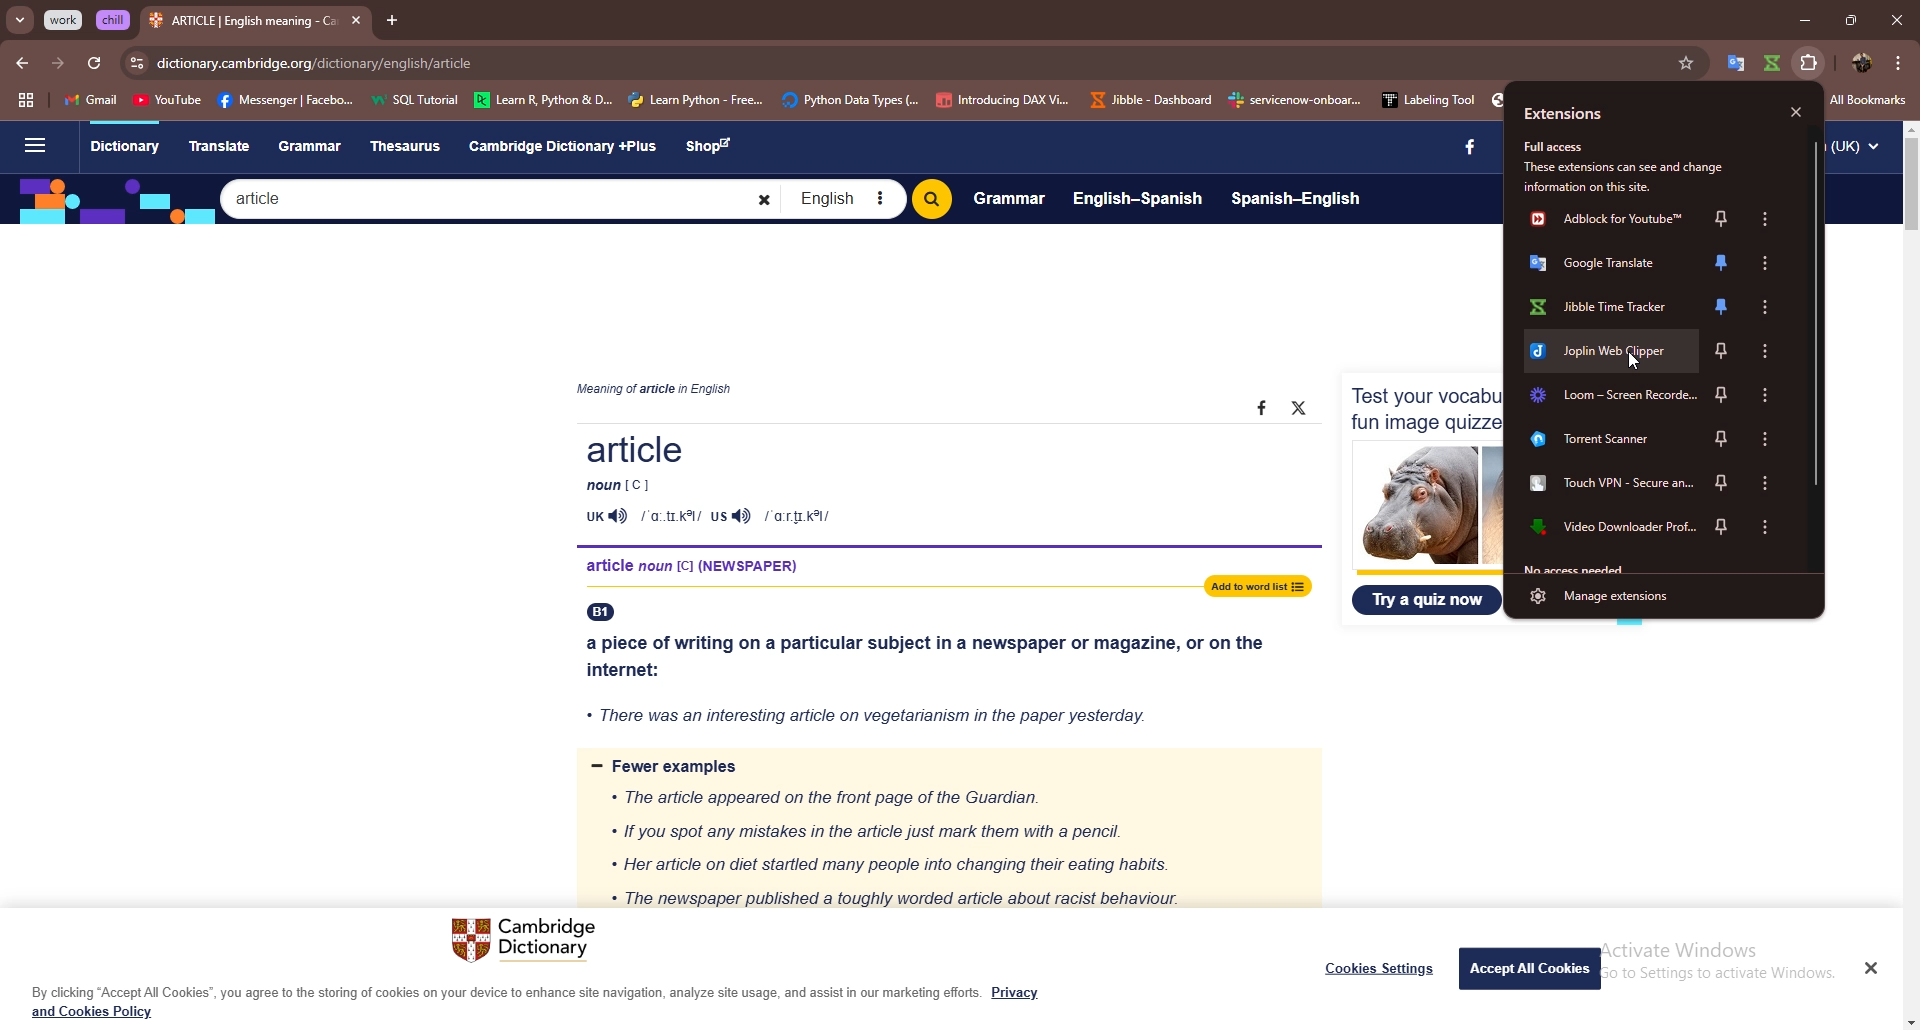 The width and height of the screenshot is (1920, 1030). I want to click on option, so click(1767, 307).